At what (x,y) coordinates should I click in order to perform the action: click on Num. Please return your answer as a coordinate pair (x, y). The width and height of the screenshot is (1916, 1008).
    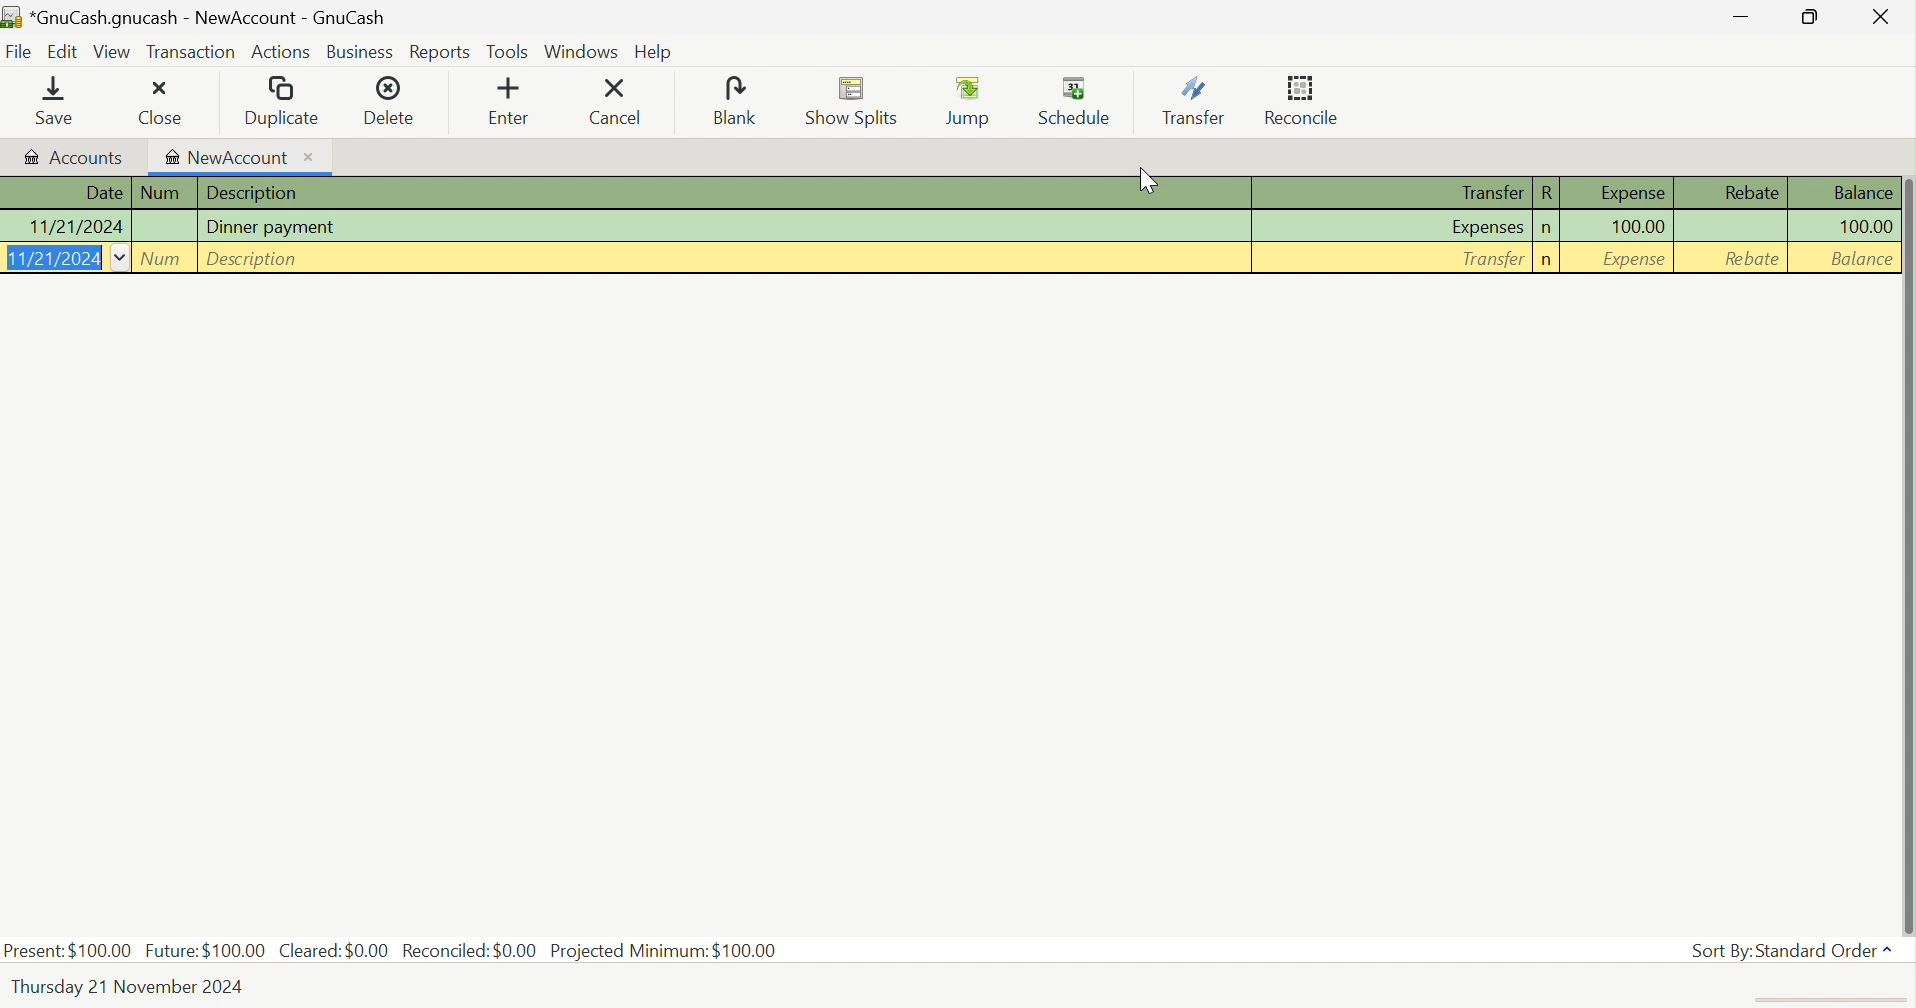
    Looking at the image, I should click on (162, 258).